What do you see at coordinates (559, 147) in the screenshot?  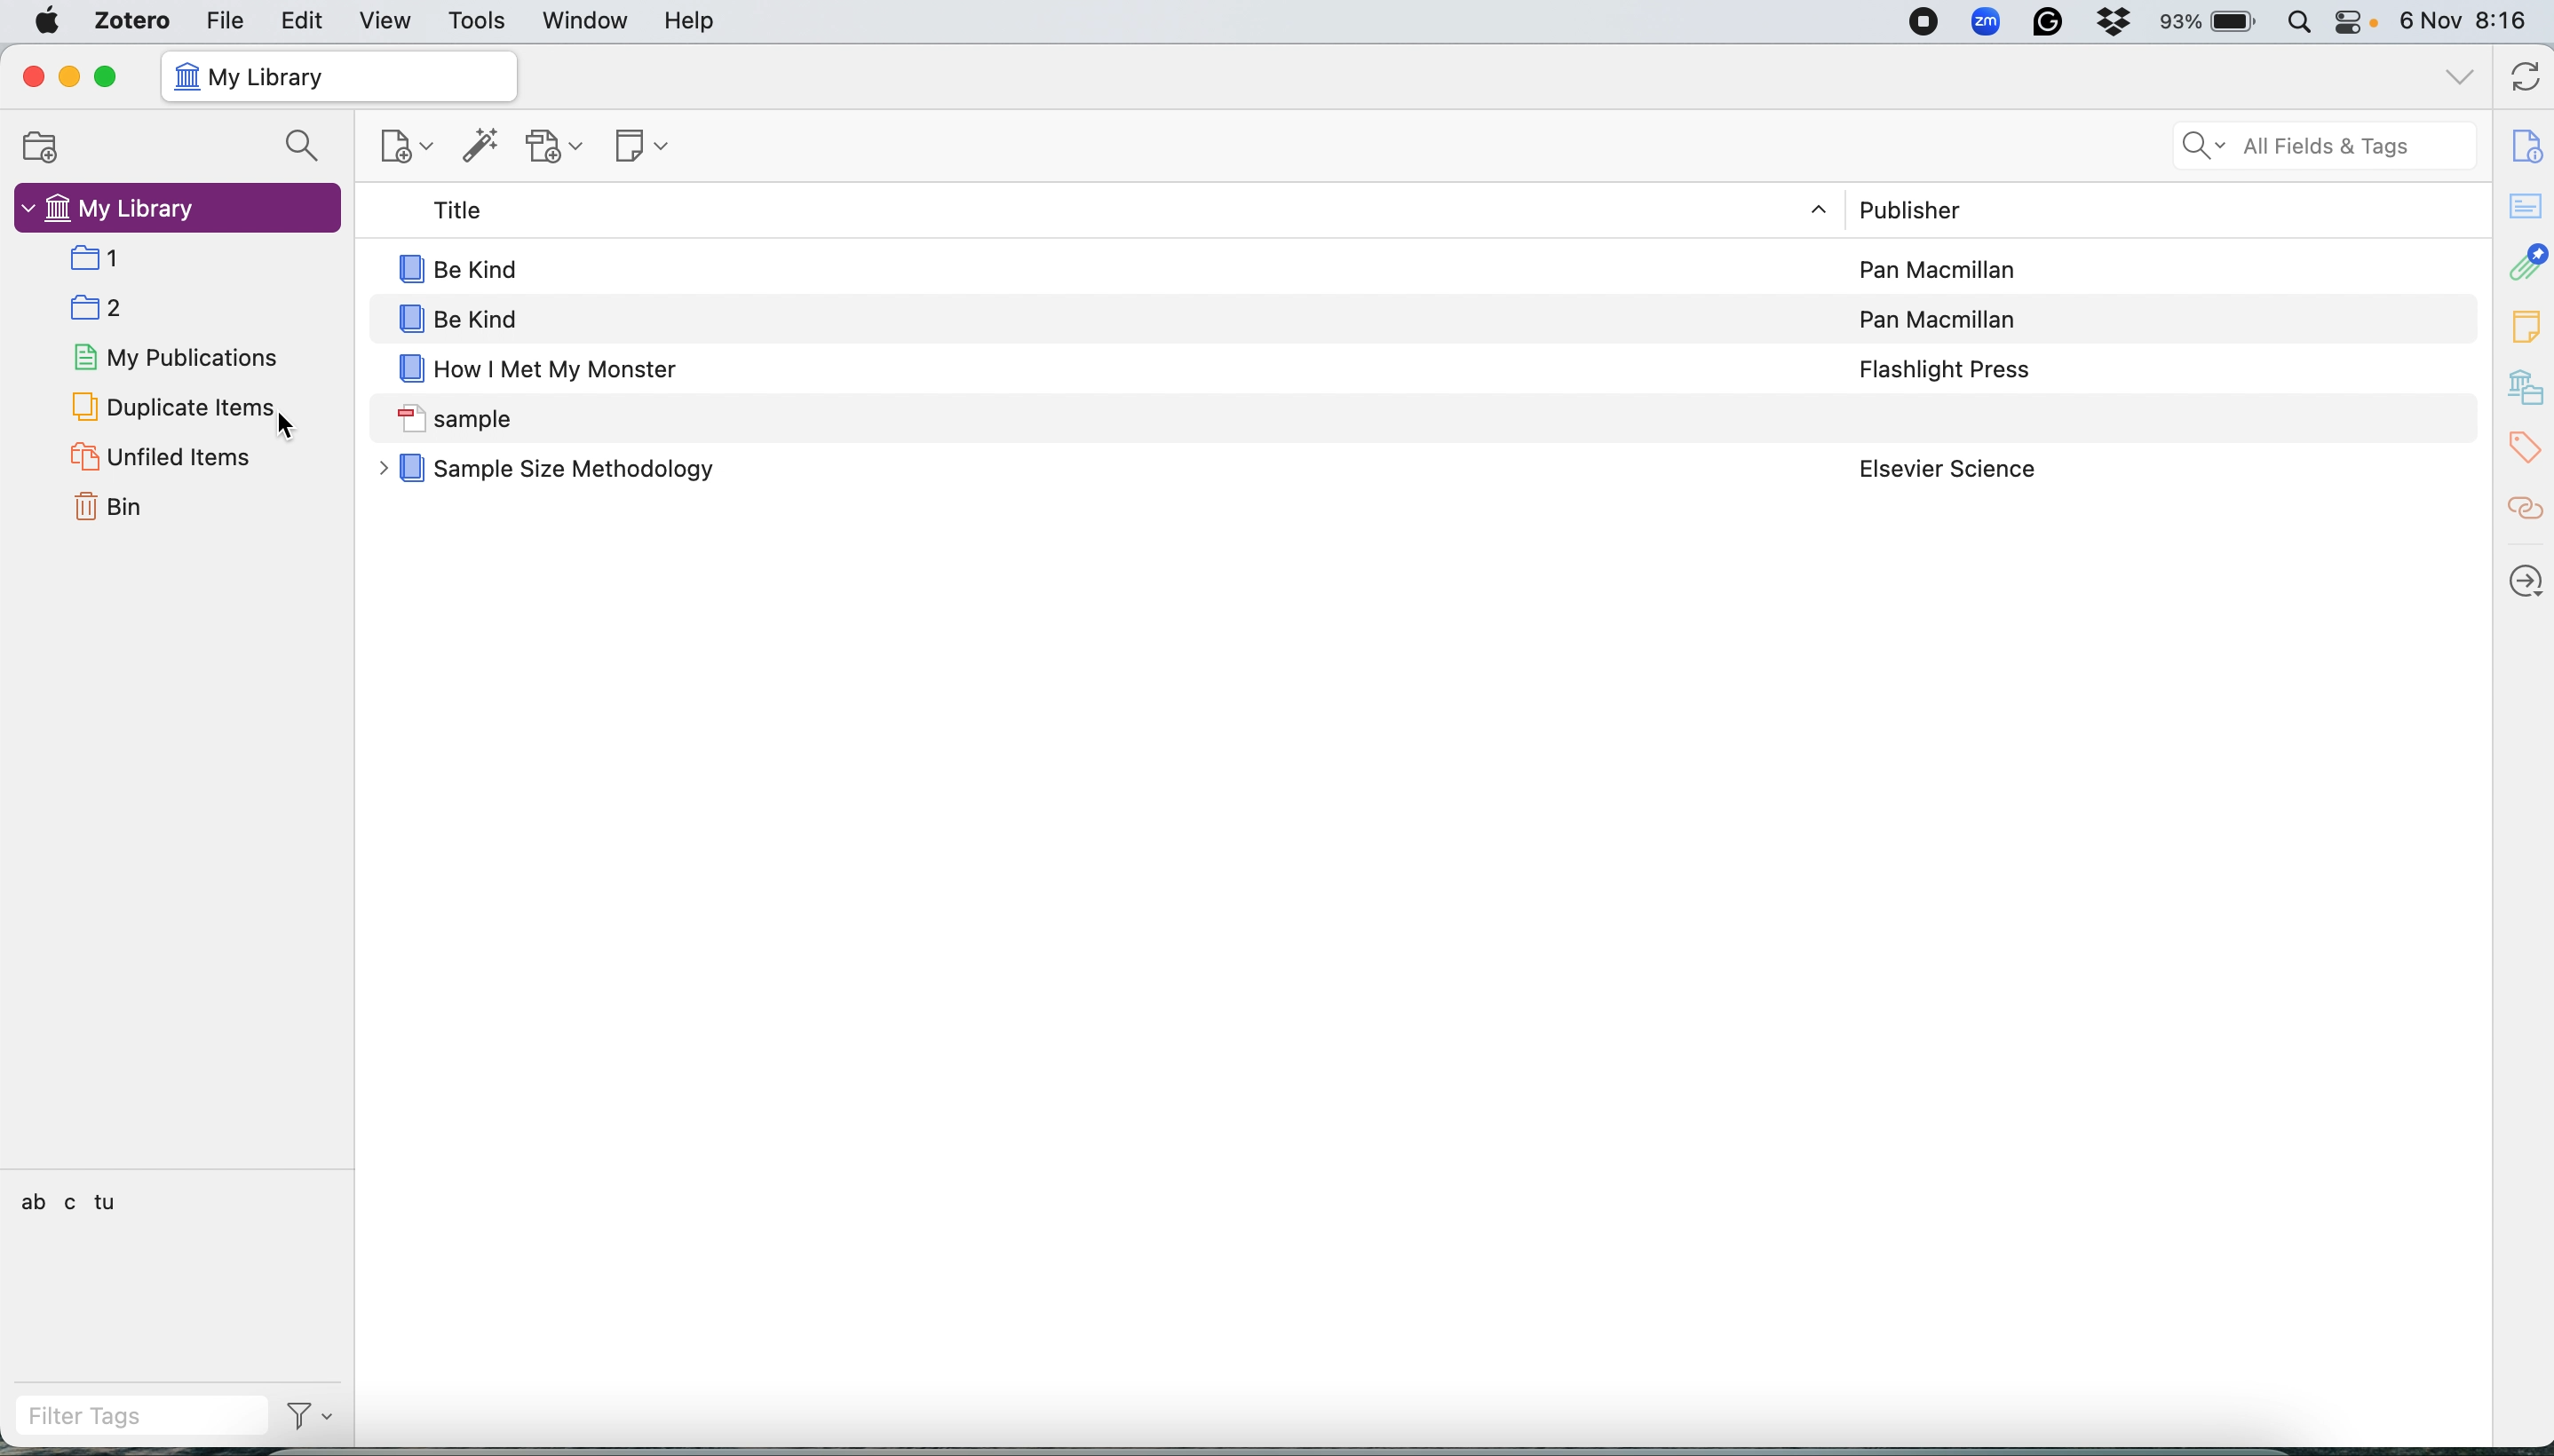 I see `add item with attachment` at bounding box center [559, 147].